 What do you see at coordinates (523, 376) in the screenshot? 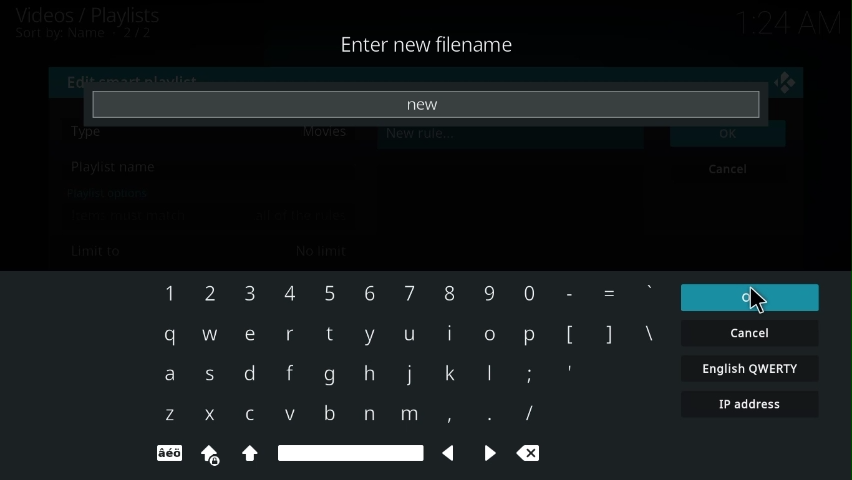
I see `;` at bounding box center [523, 376].